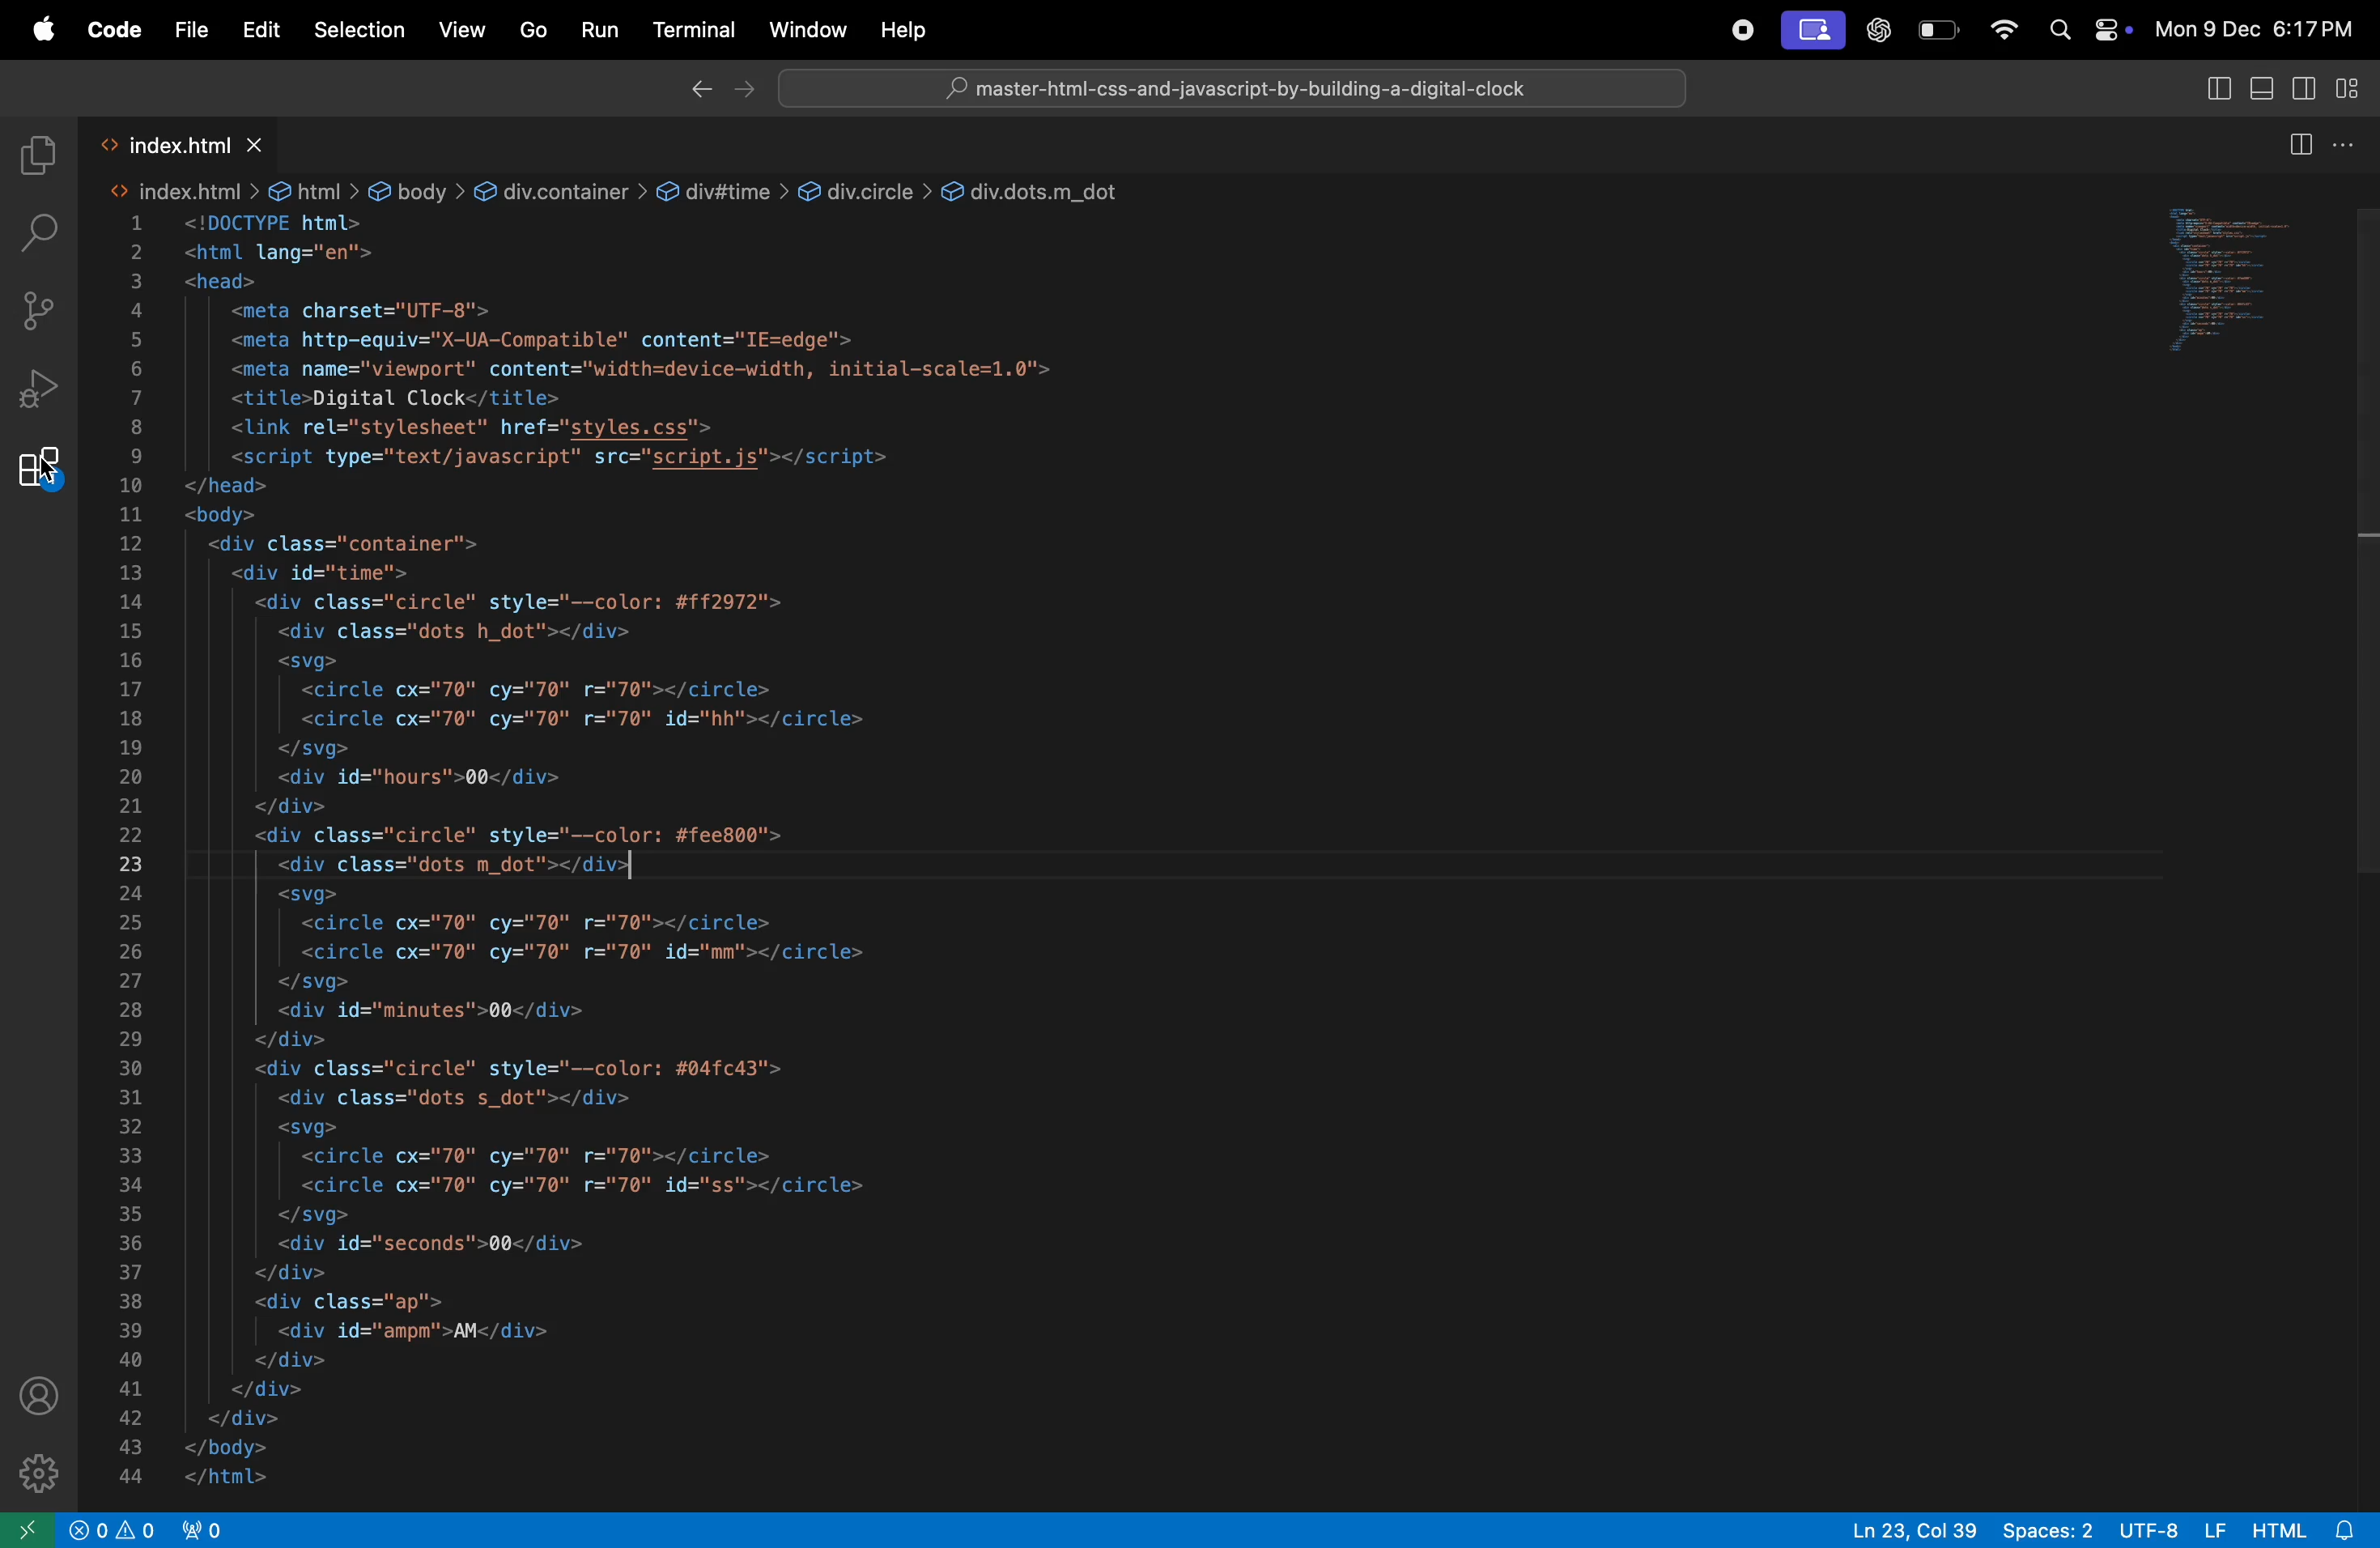 The image size is (2380, 1548). I want to click on Edit, so click(255, 30).